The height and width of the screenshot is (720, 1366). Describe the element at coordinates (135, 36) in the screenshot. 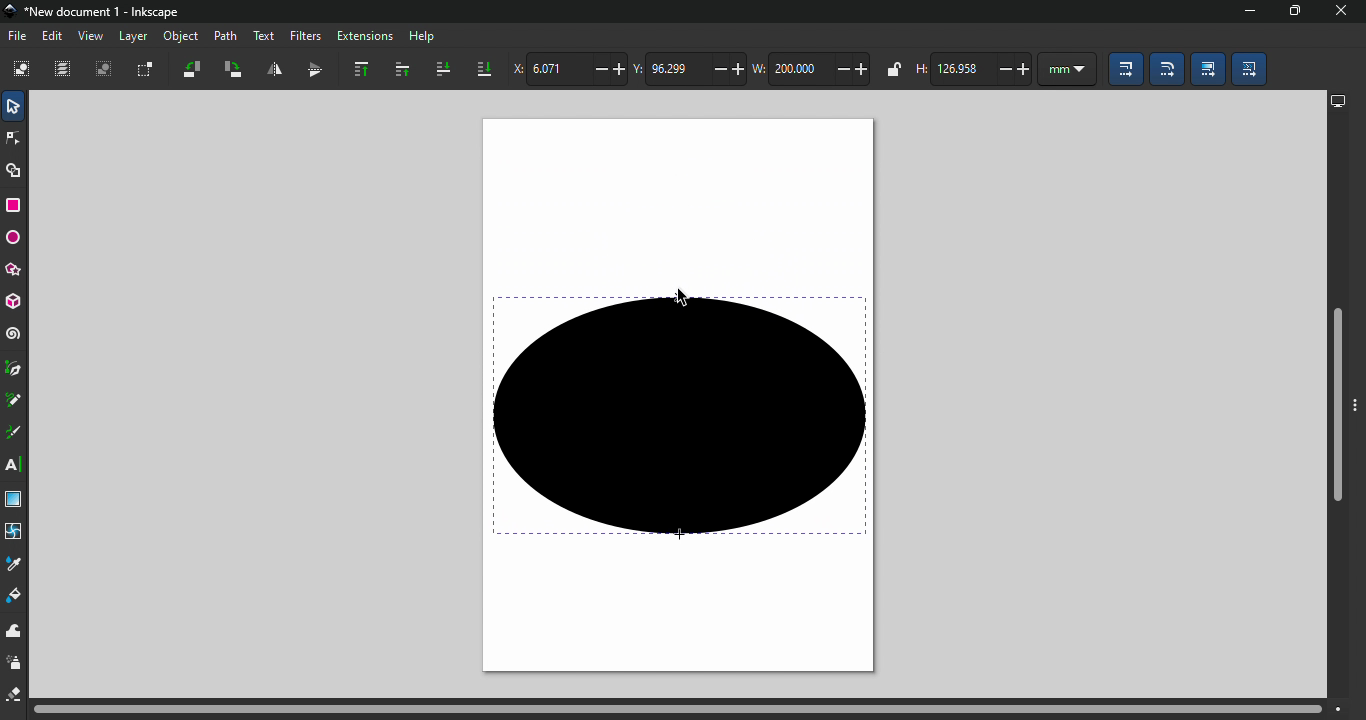

I see `Layer` at that location.